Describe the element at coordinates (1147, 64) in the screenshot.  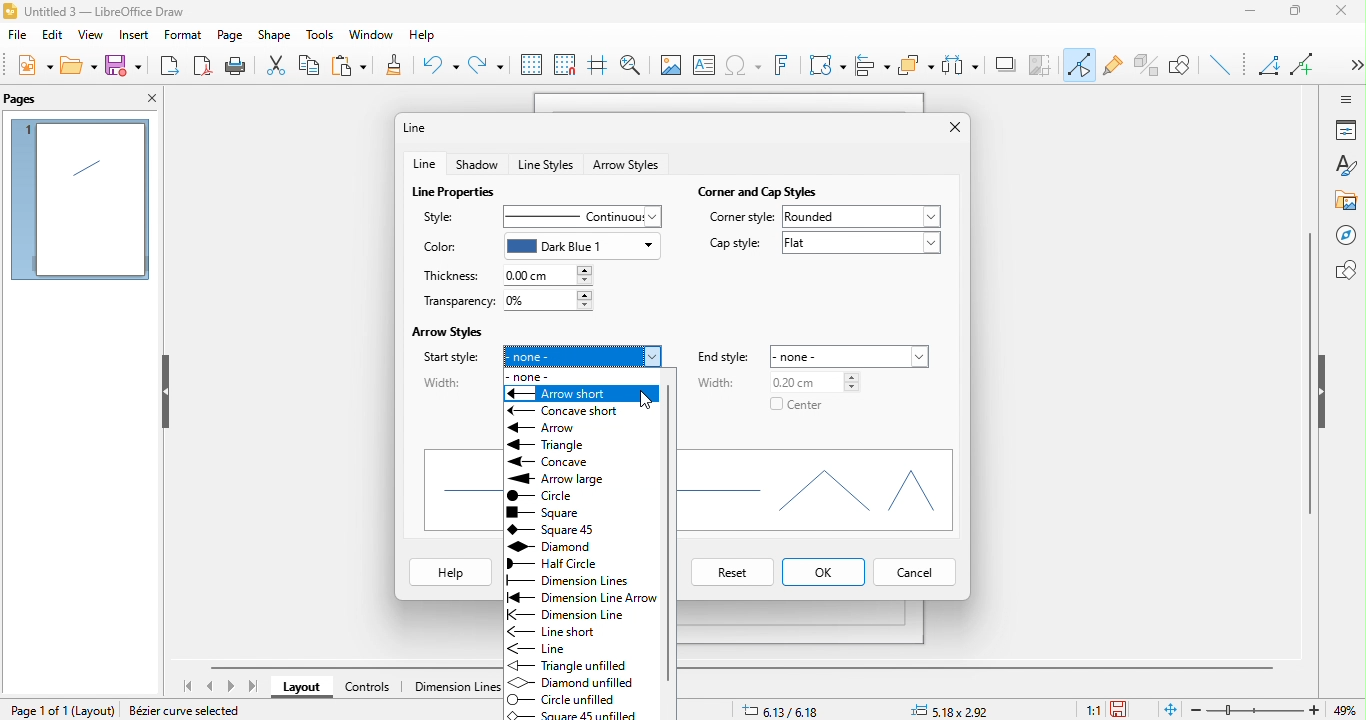
I see `toggle extrusion` at that location.